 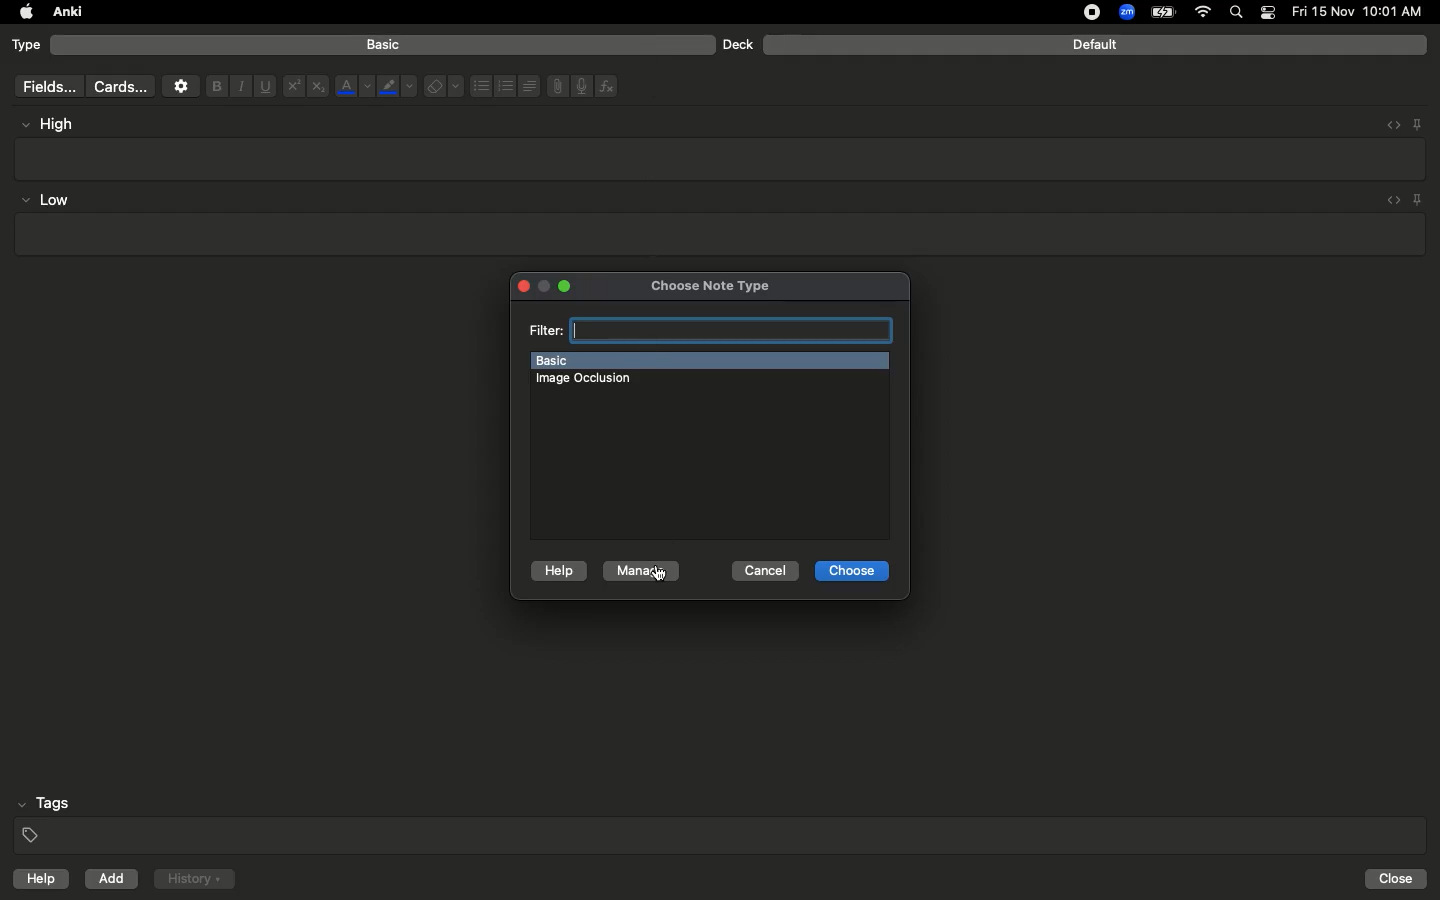 I want to click on File, so click(x=554, y=86).